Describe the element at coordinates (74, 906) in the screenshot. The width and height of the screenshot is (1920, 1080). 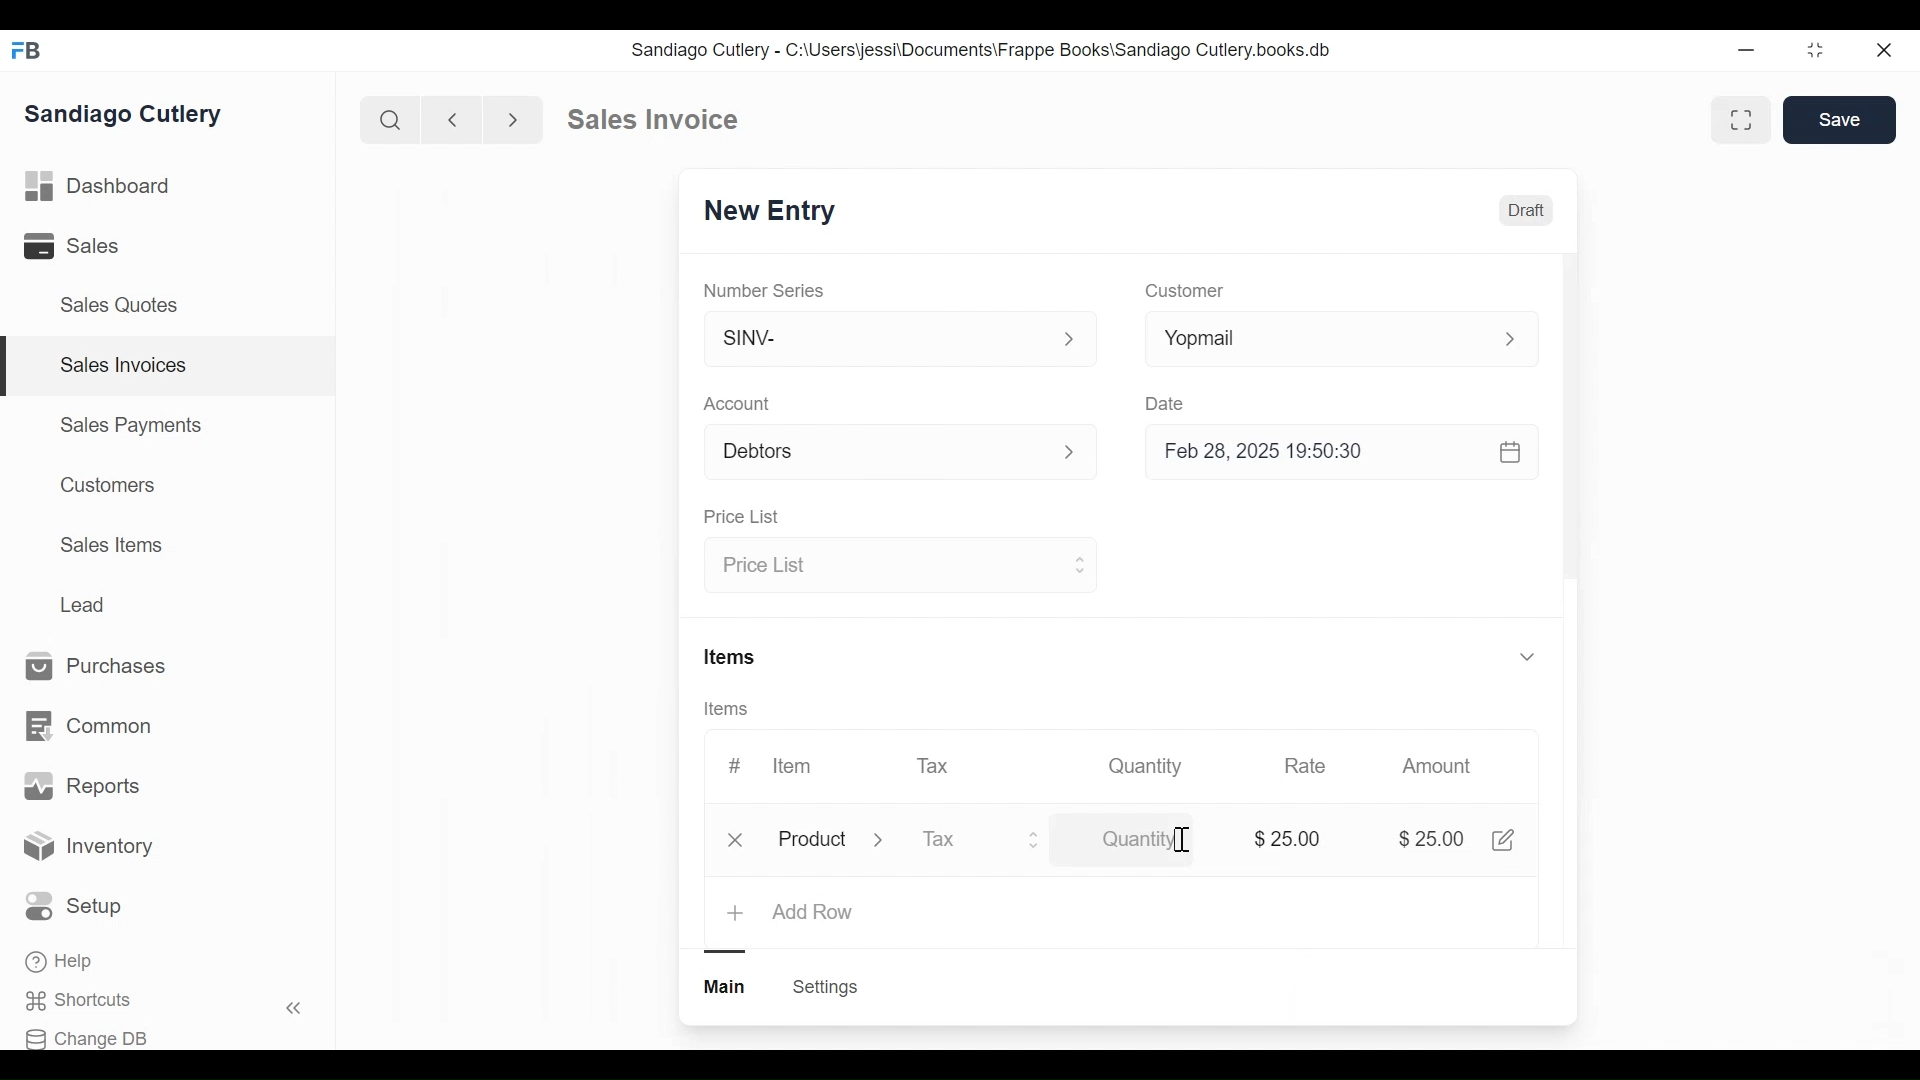
I see `Setup` at that location.